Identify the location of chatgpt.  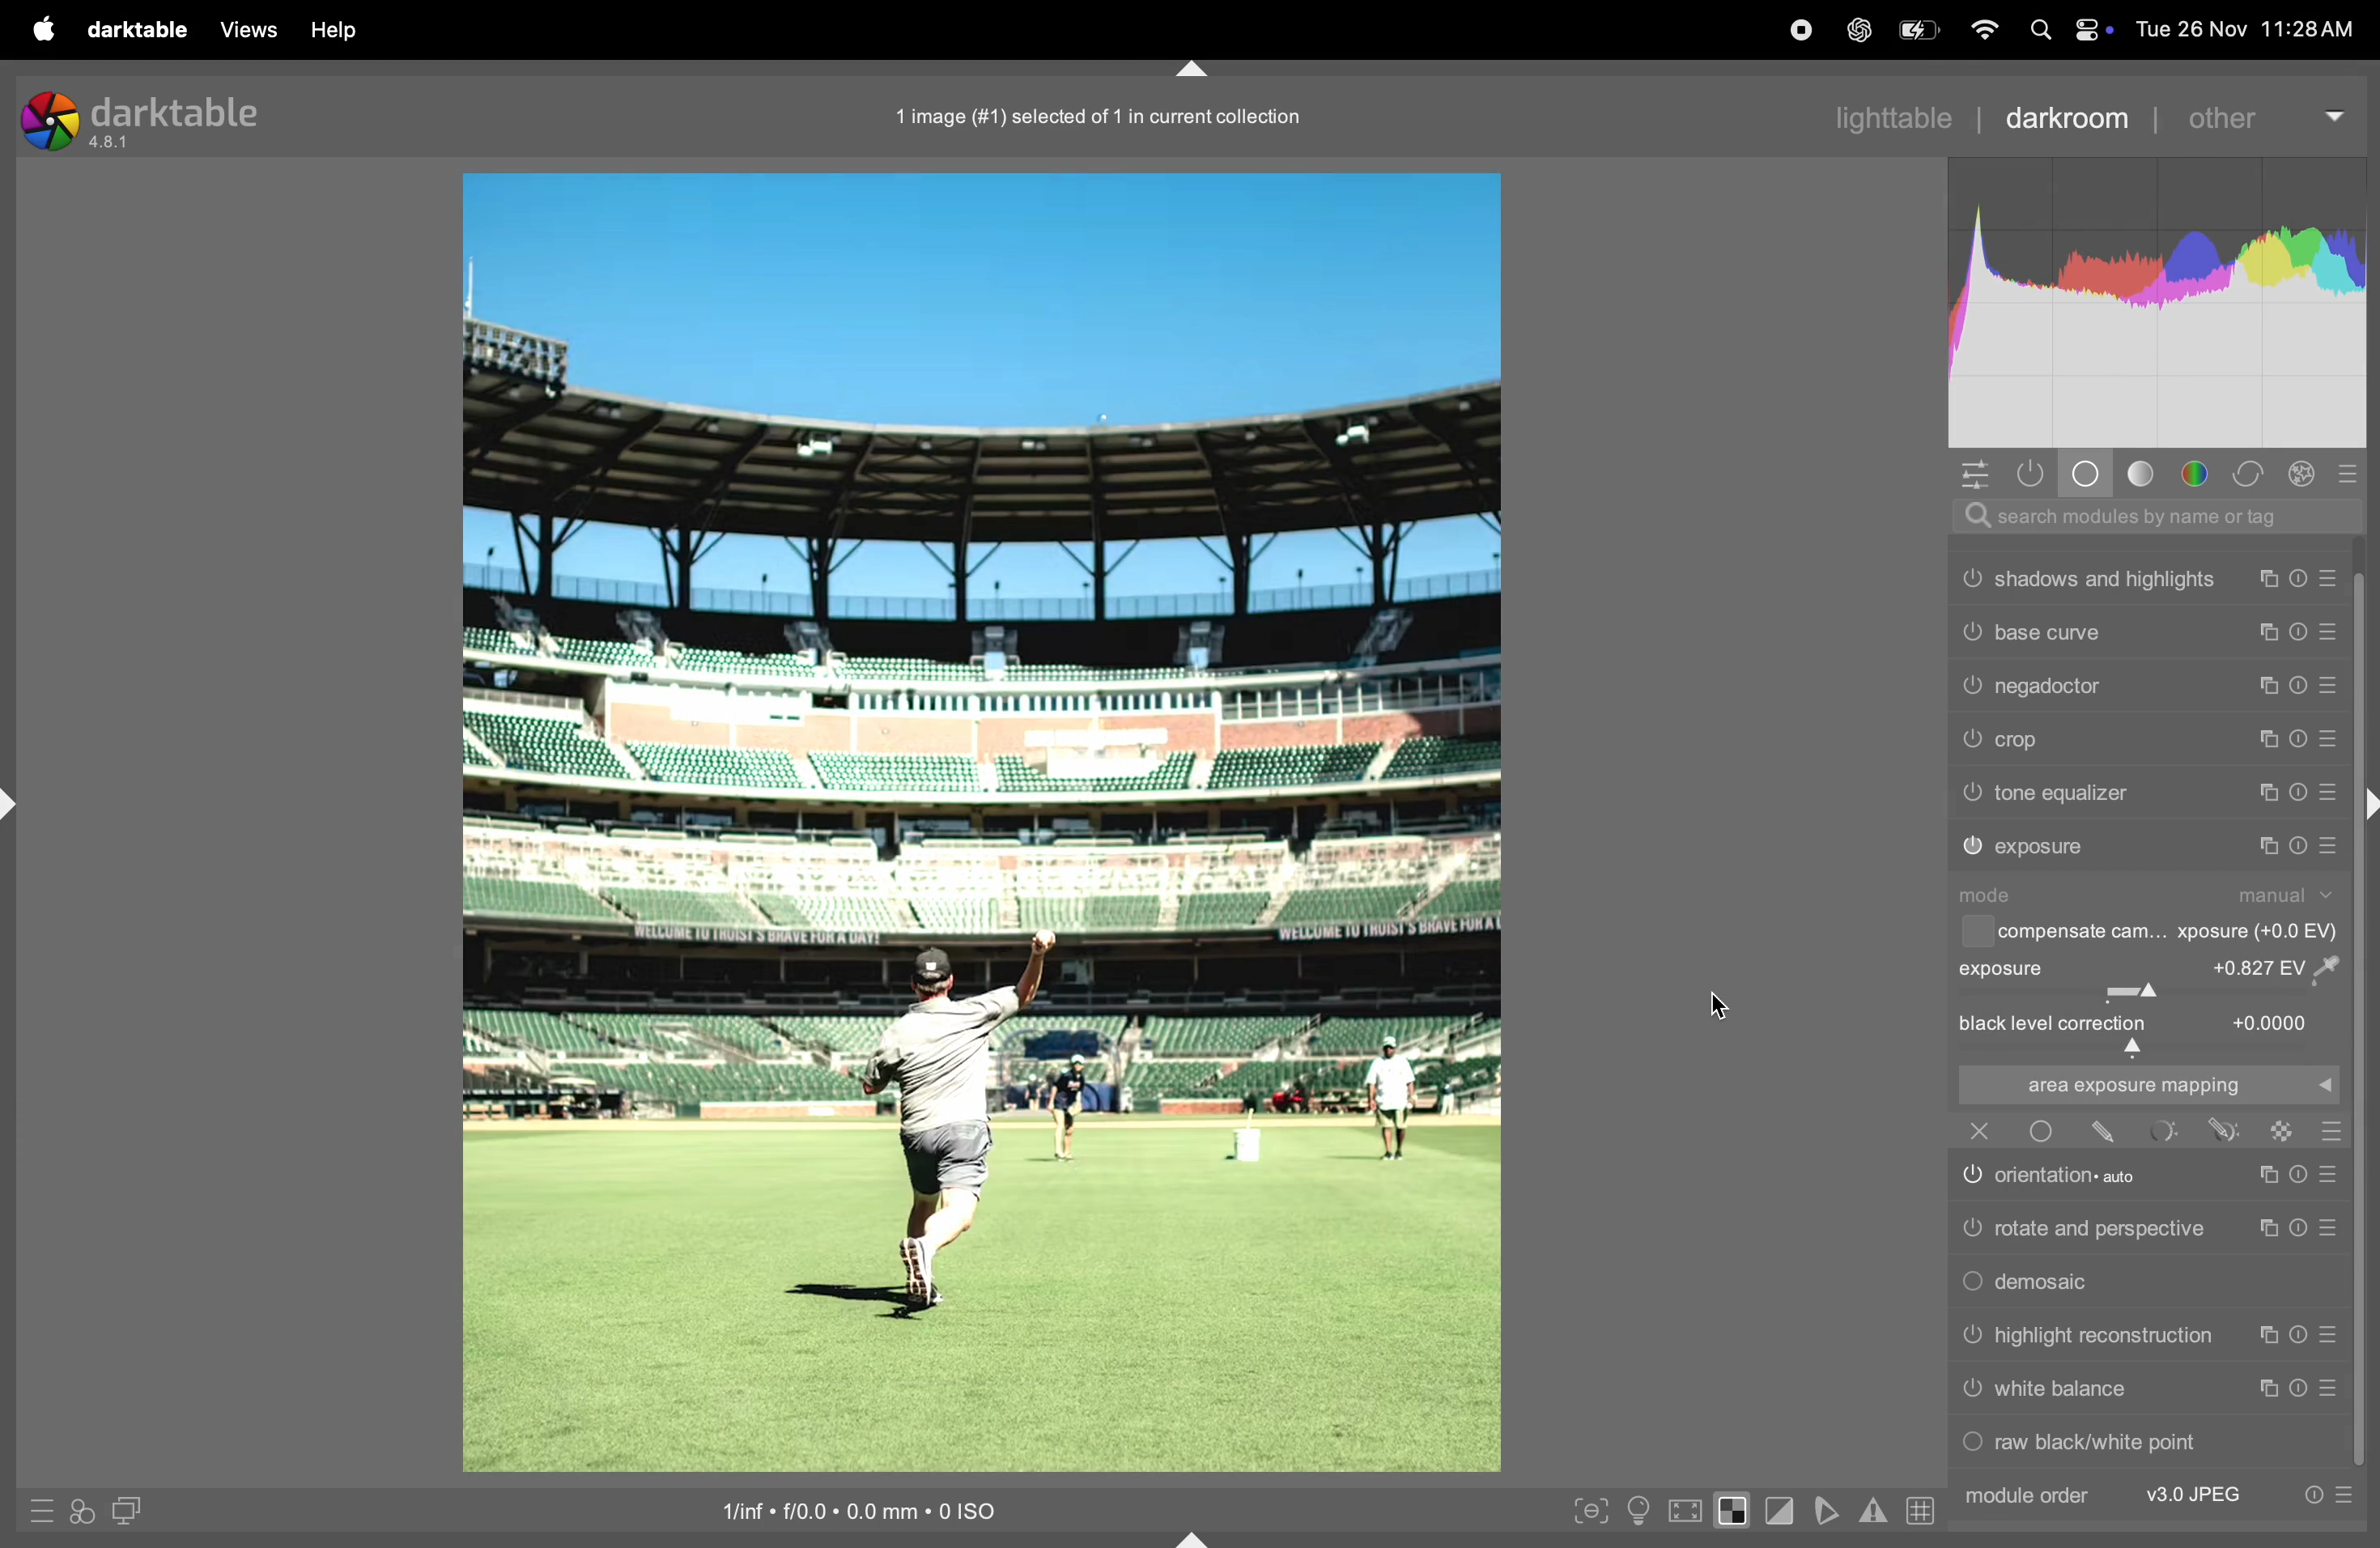
(1855, 32).